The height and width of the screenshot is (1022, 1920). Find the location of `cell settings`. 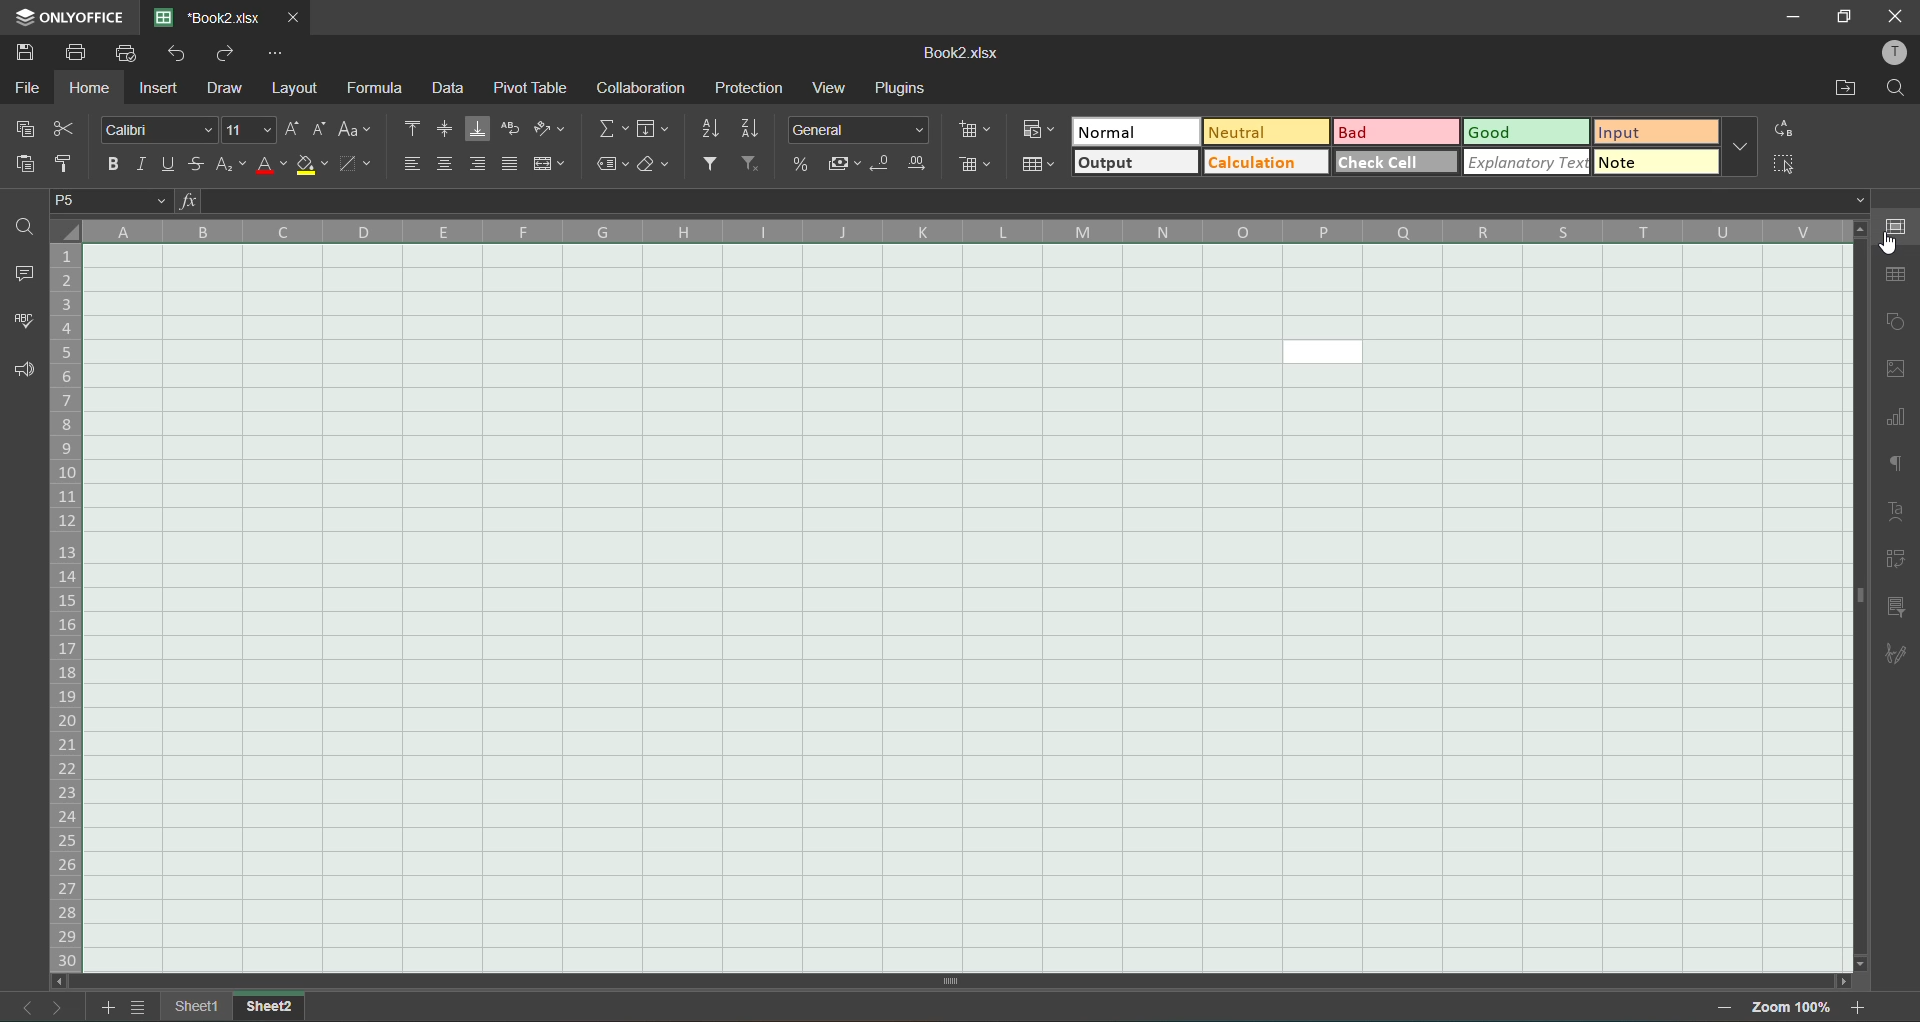

cell settings is located at coordinates (1897, 231).